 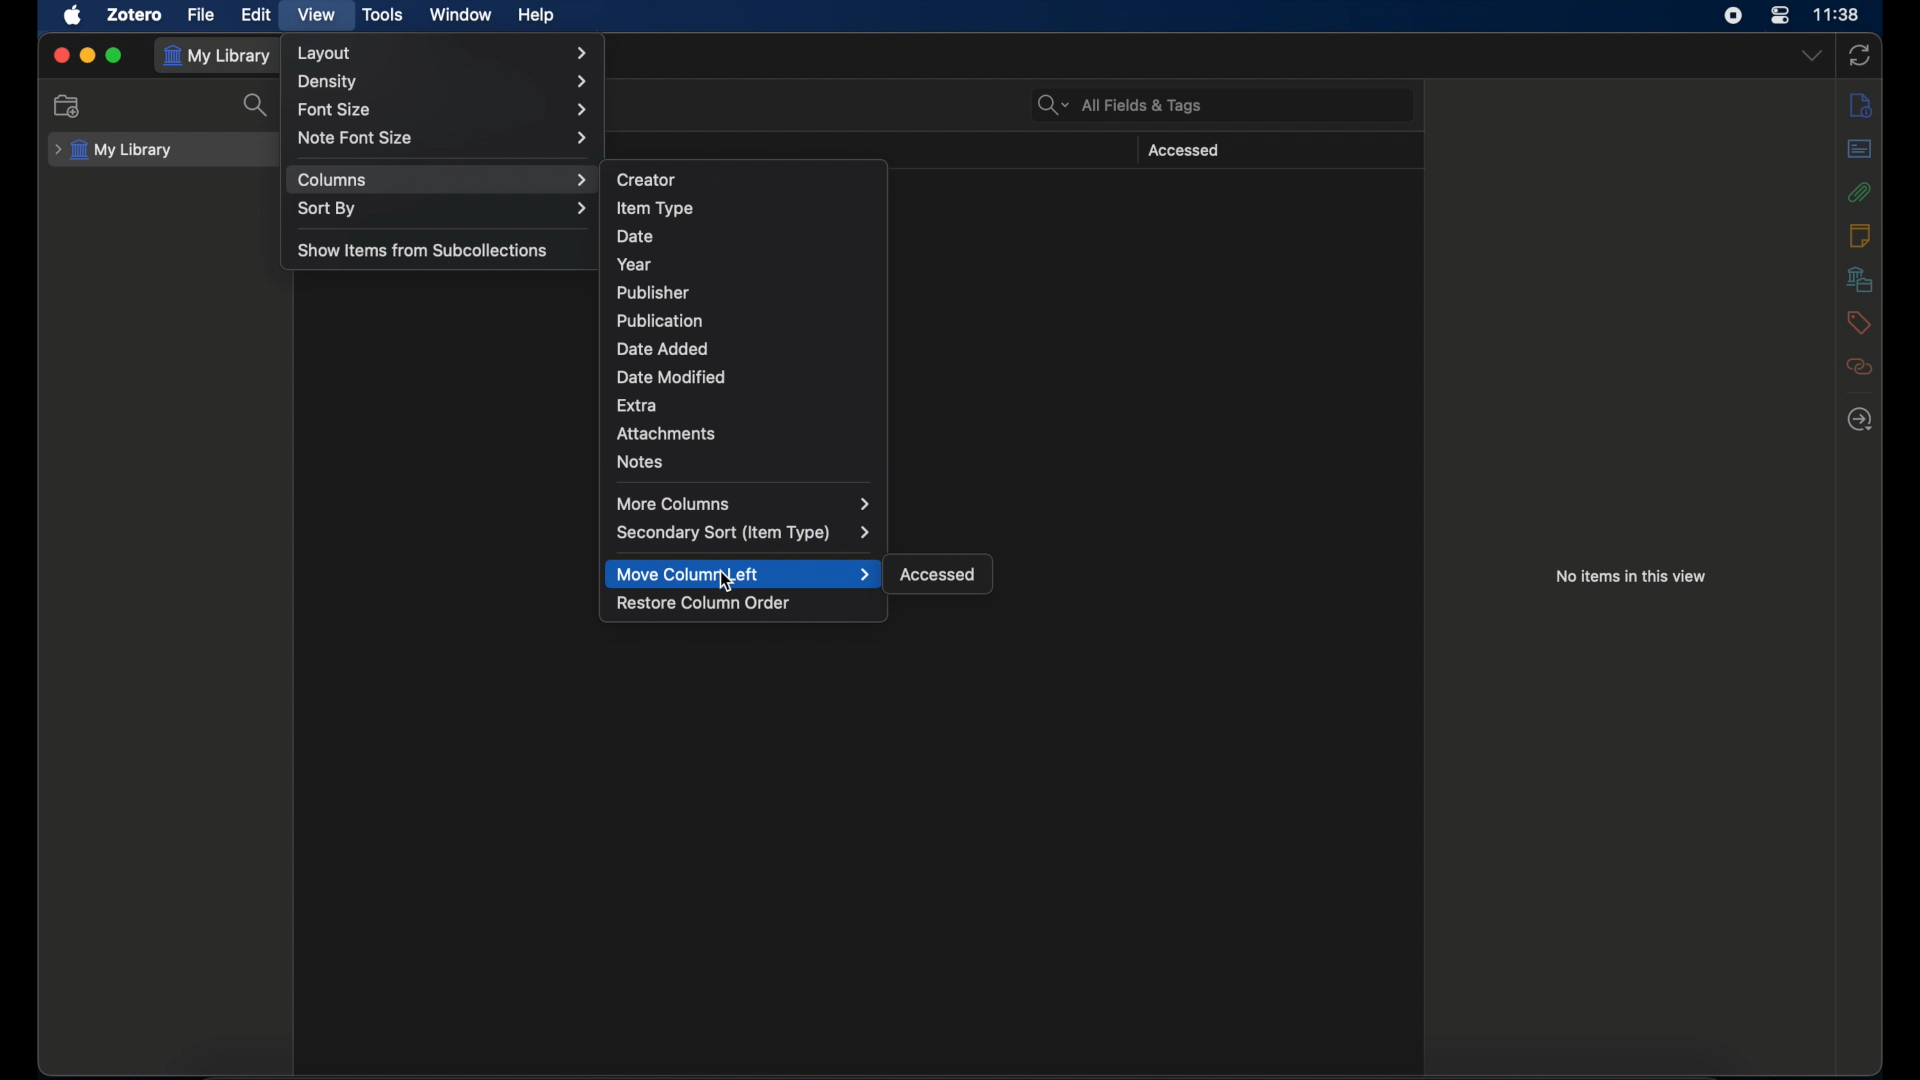 I want to click on sort by, so click(x=443, y=208).